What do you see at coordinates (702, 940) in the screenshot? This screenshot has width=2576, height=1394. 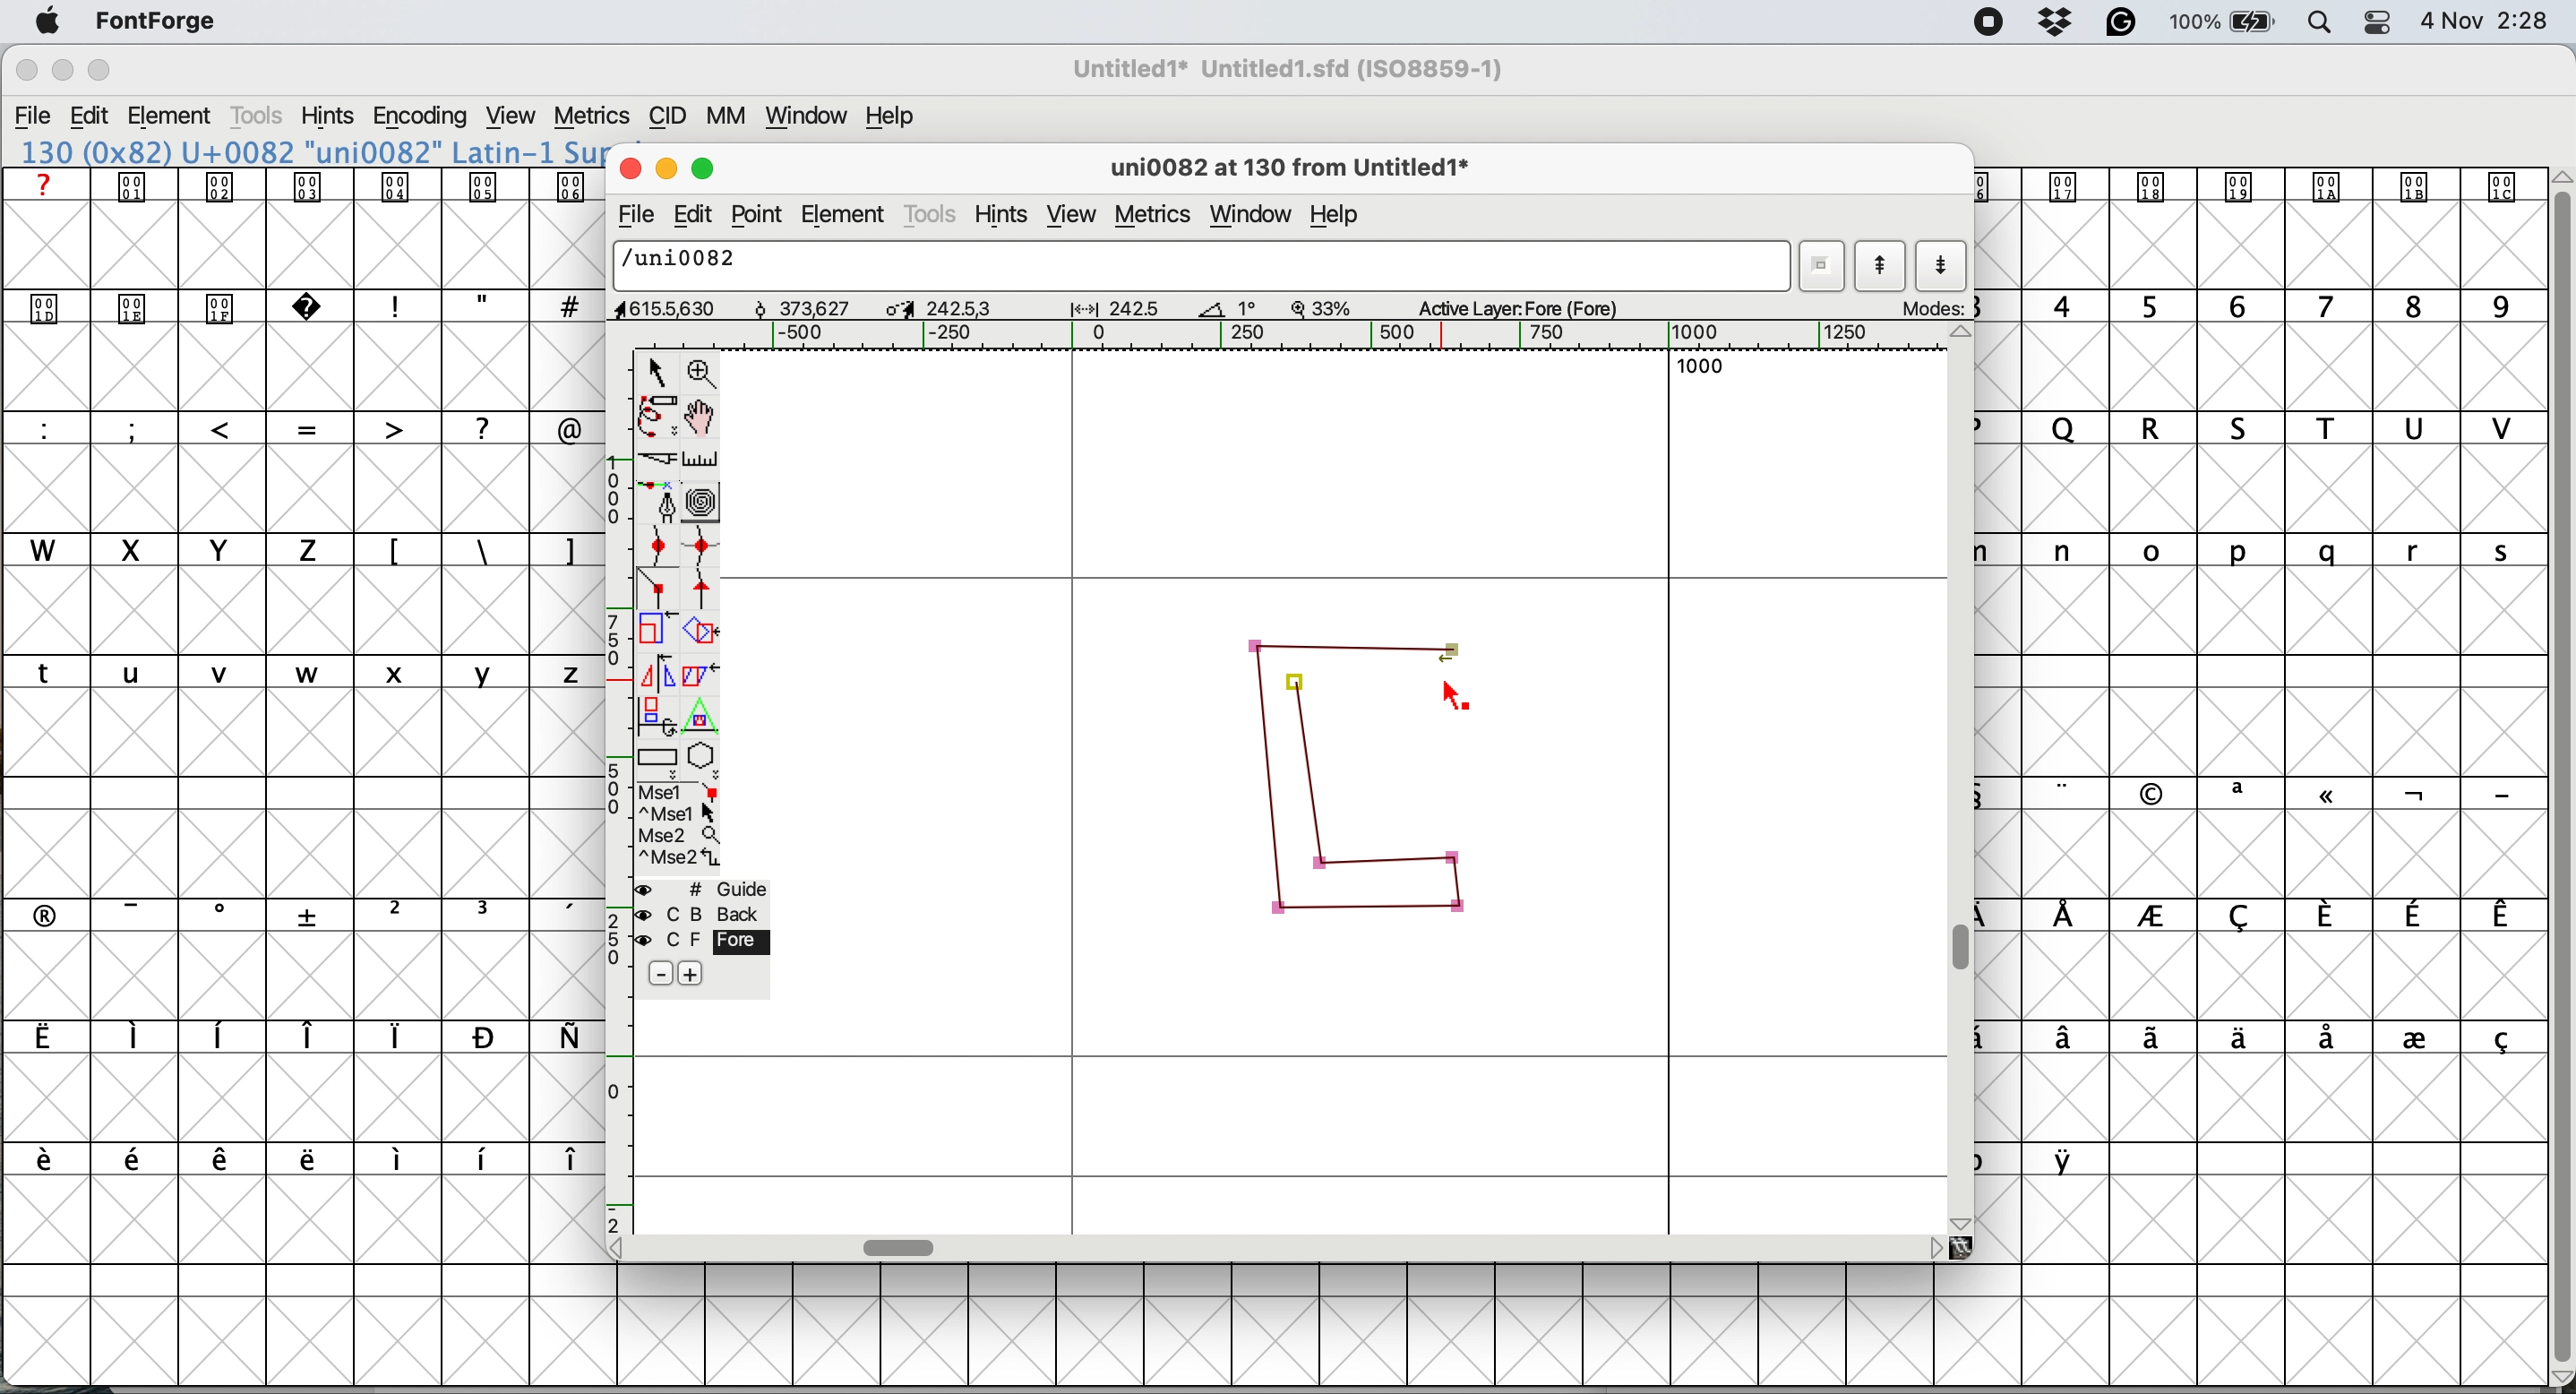 I see `fore` at bounding box center [702, 940].